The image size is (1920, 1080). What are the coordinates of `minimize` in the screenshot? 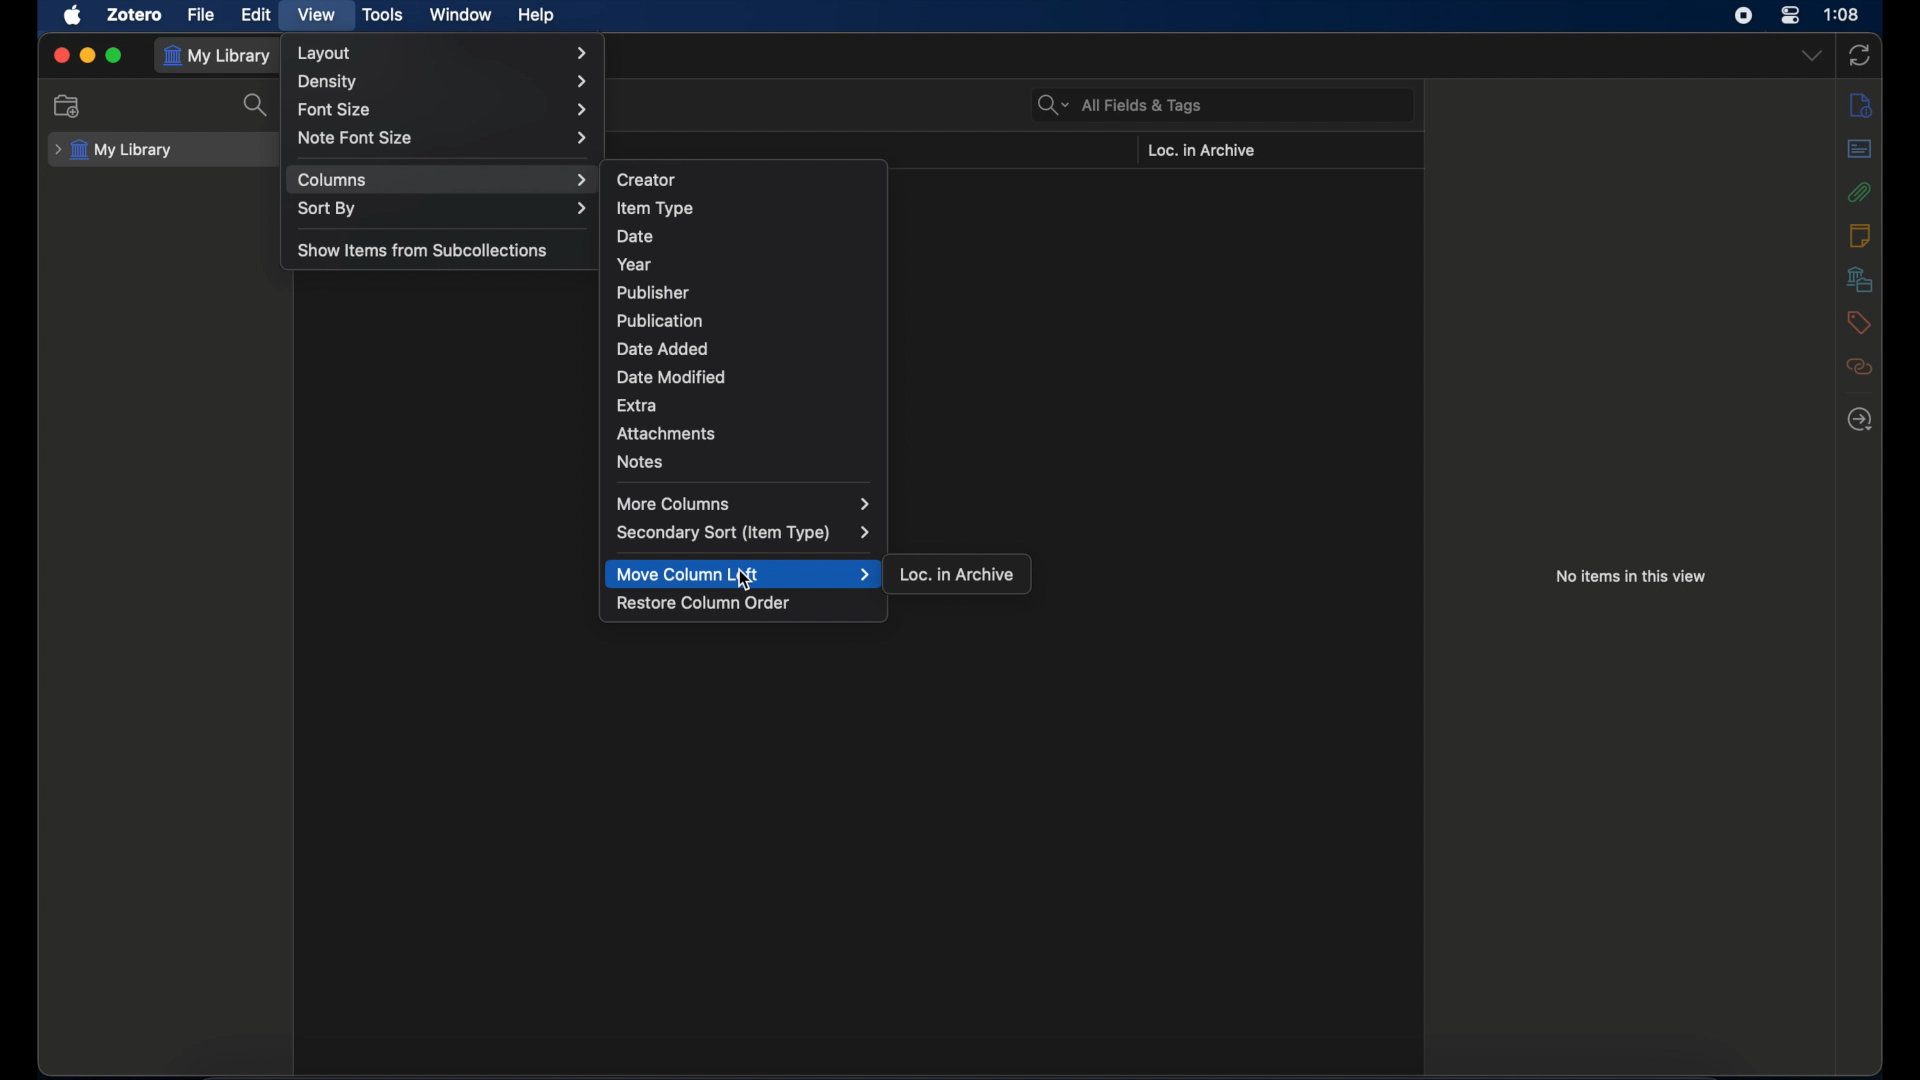 It's located at (86, 53).